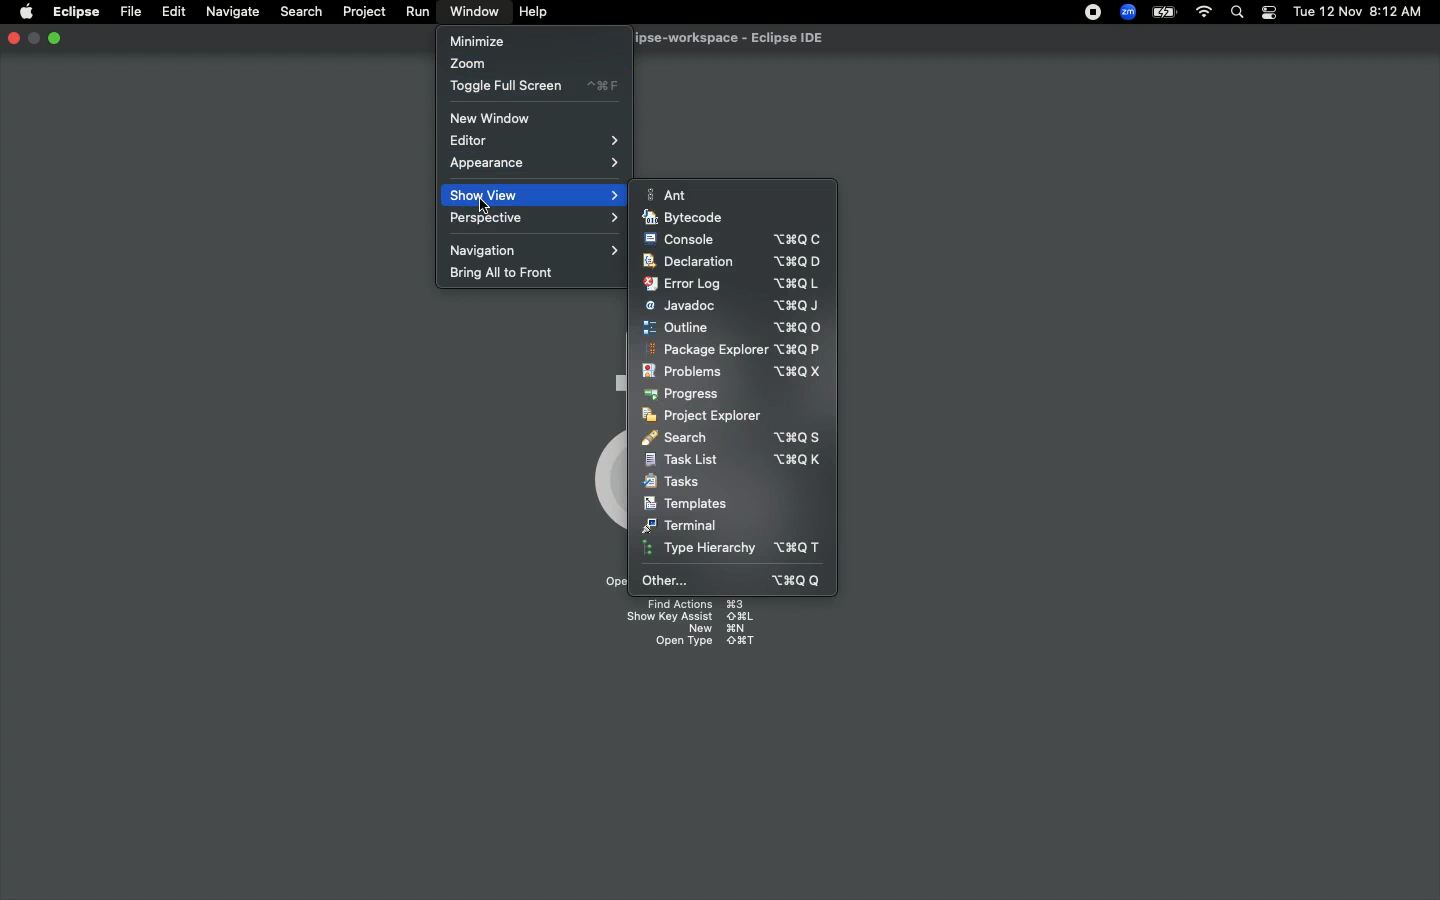 This screenshot has width=1440, height=900. Describe the element at coordinates (1357, 11) in the screenshot. I see `Date/time` at that location.